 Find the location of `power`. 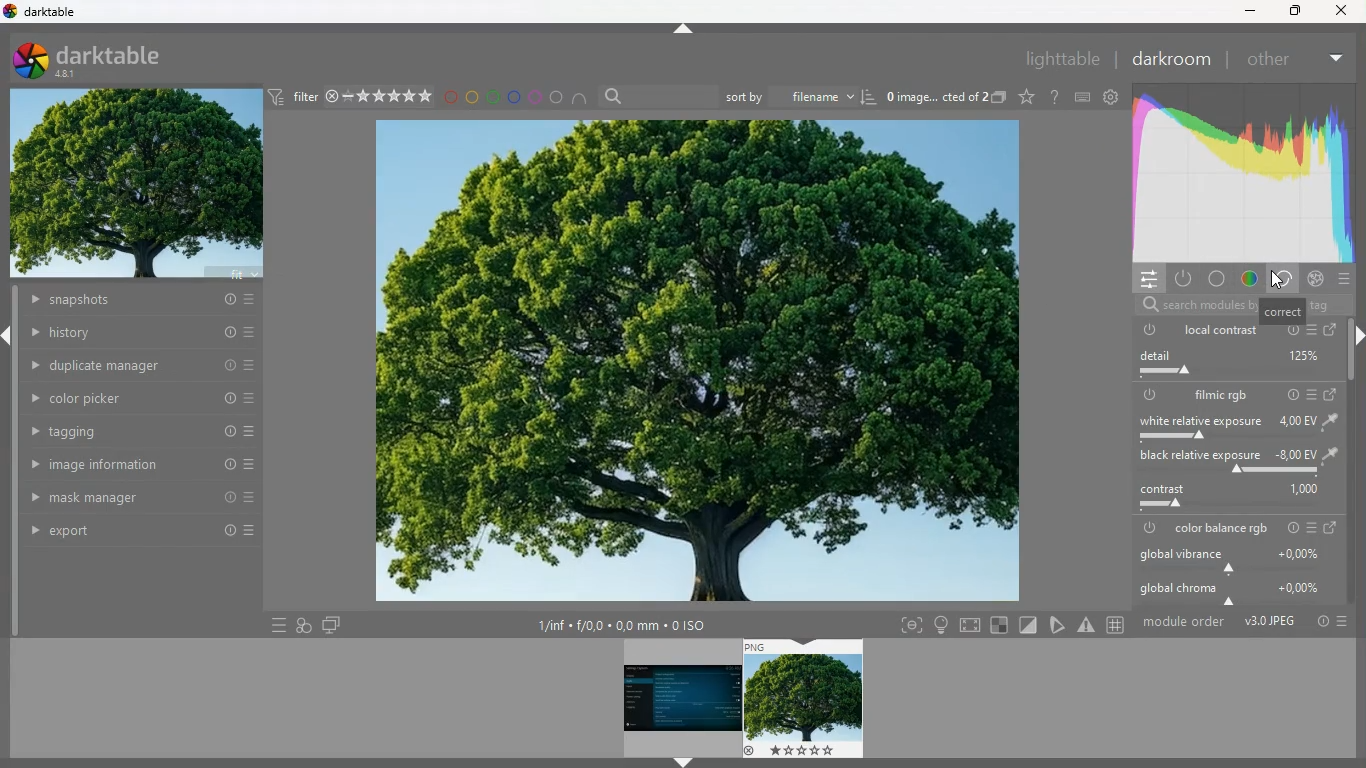

power is located at coordinates (1292, 528).